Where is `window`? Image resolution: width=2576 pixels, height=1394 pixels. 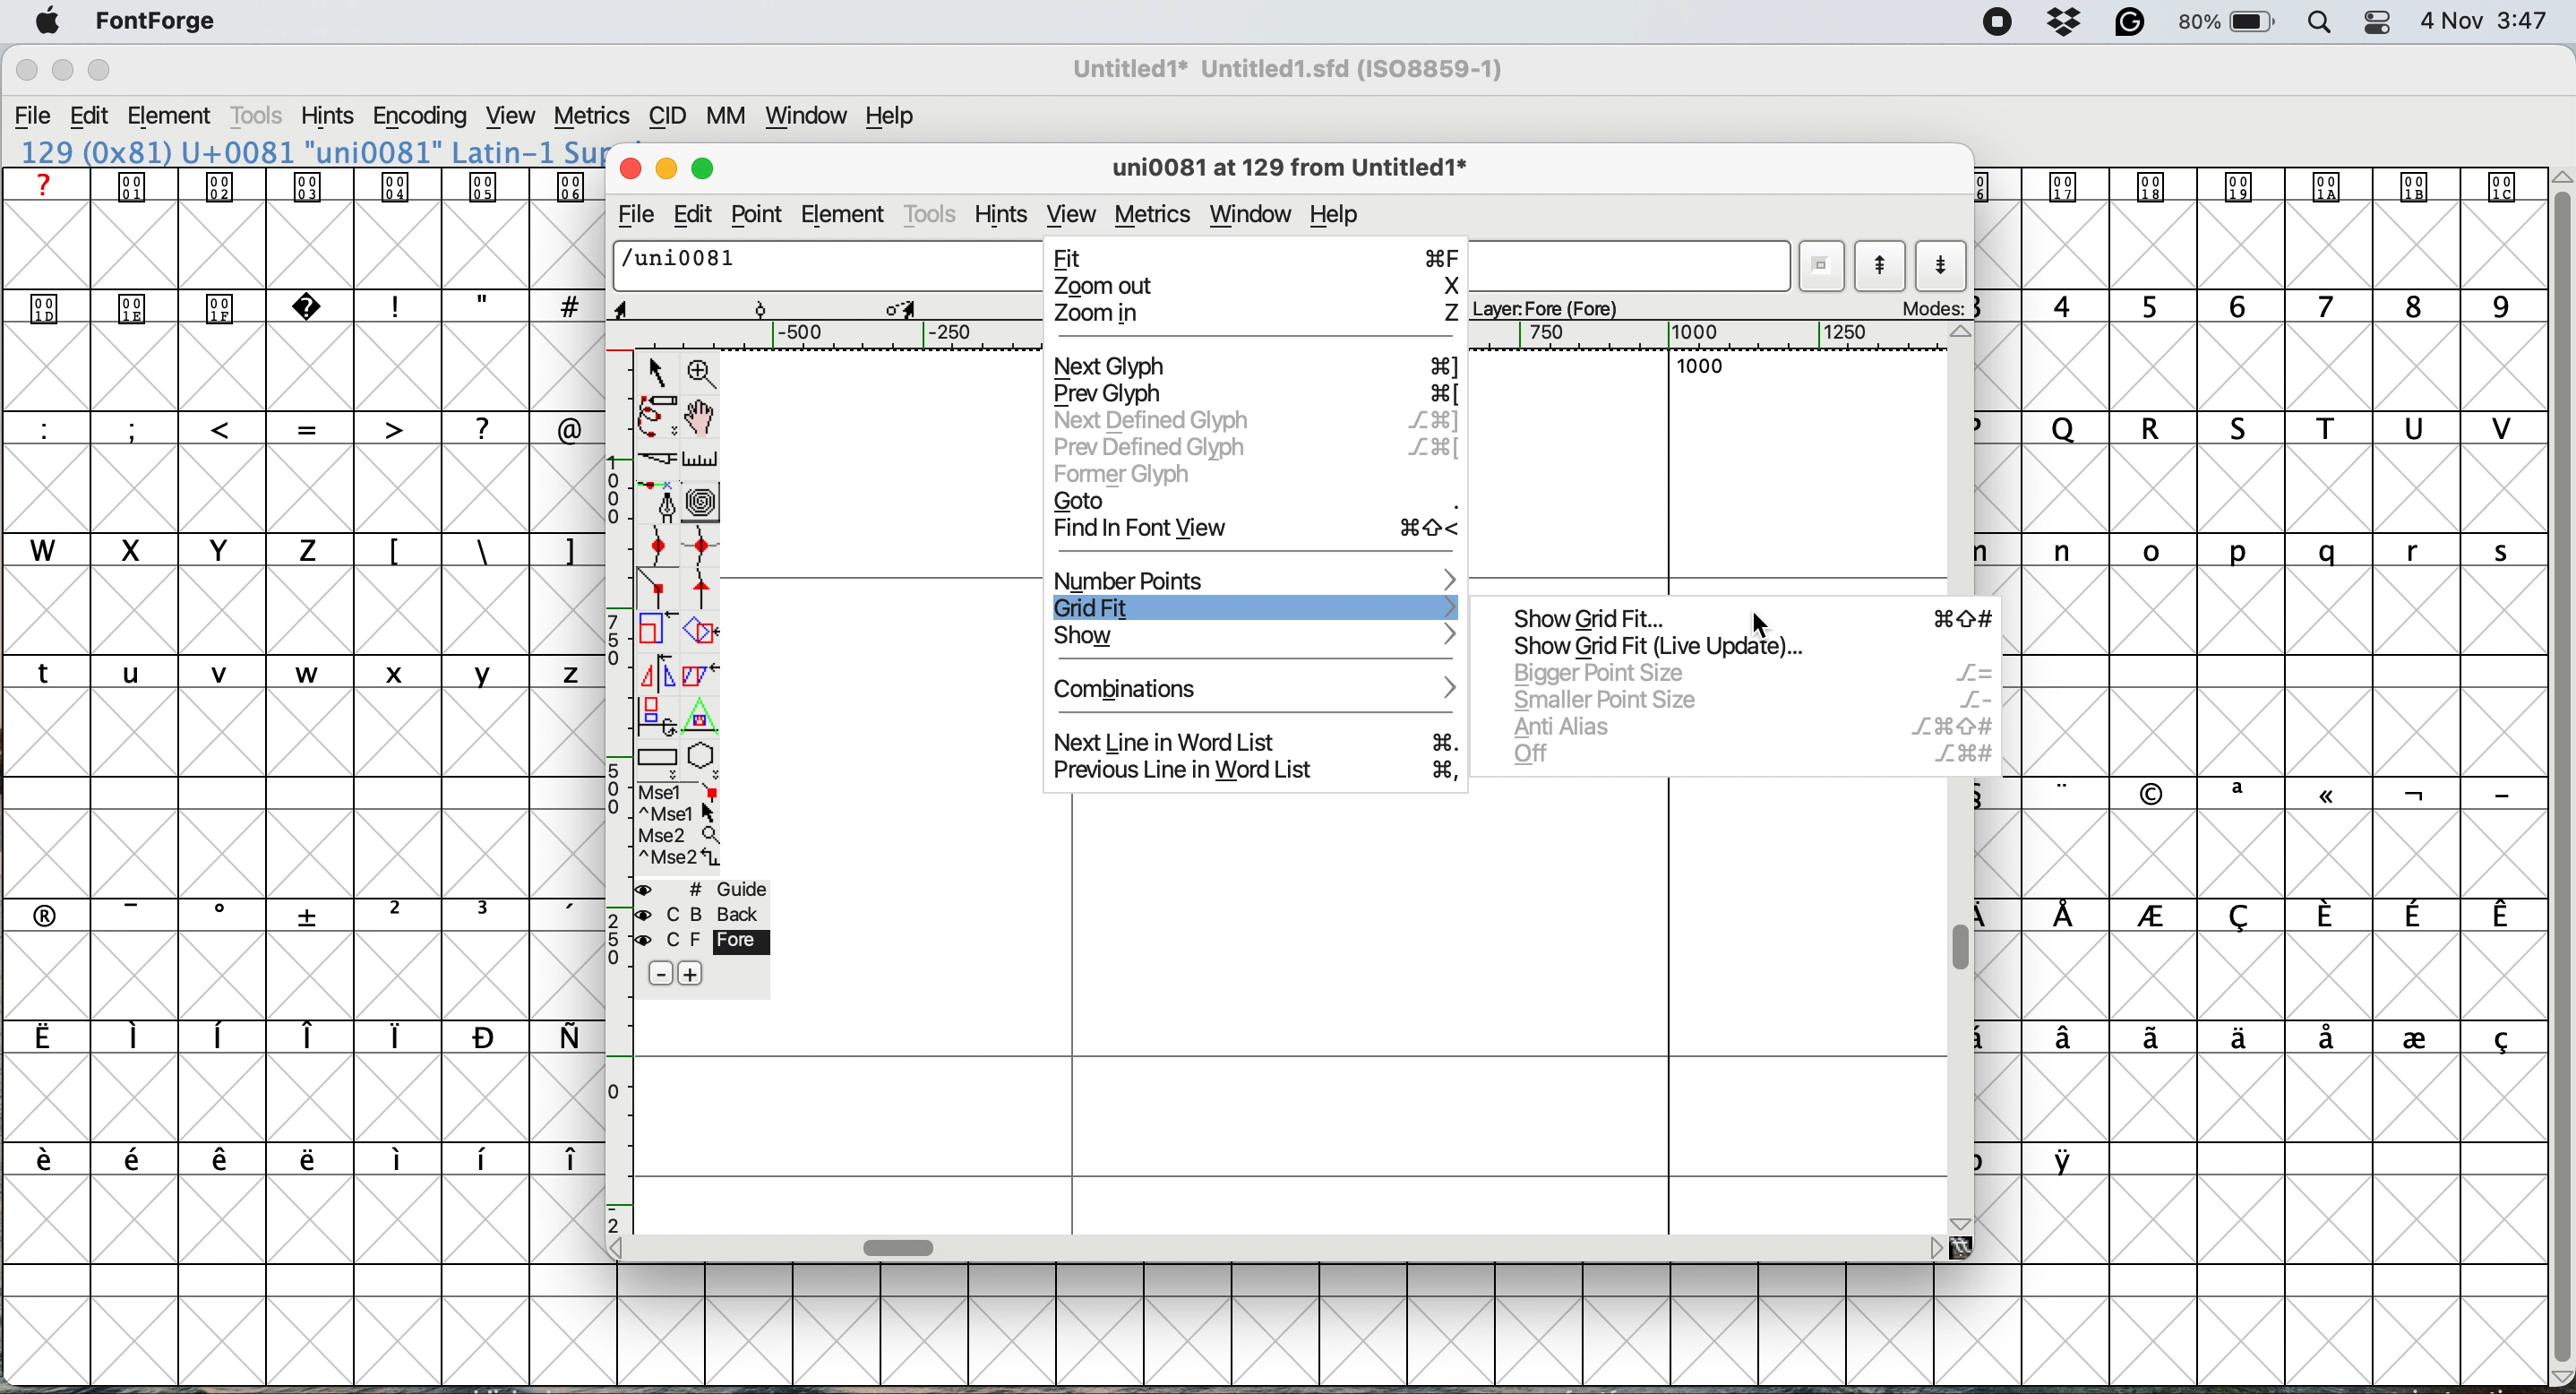 window is located at coordinates (1251, 214).